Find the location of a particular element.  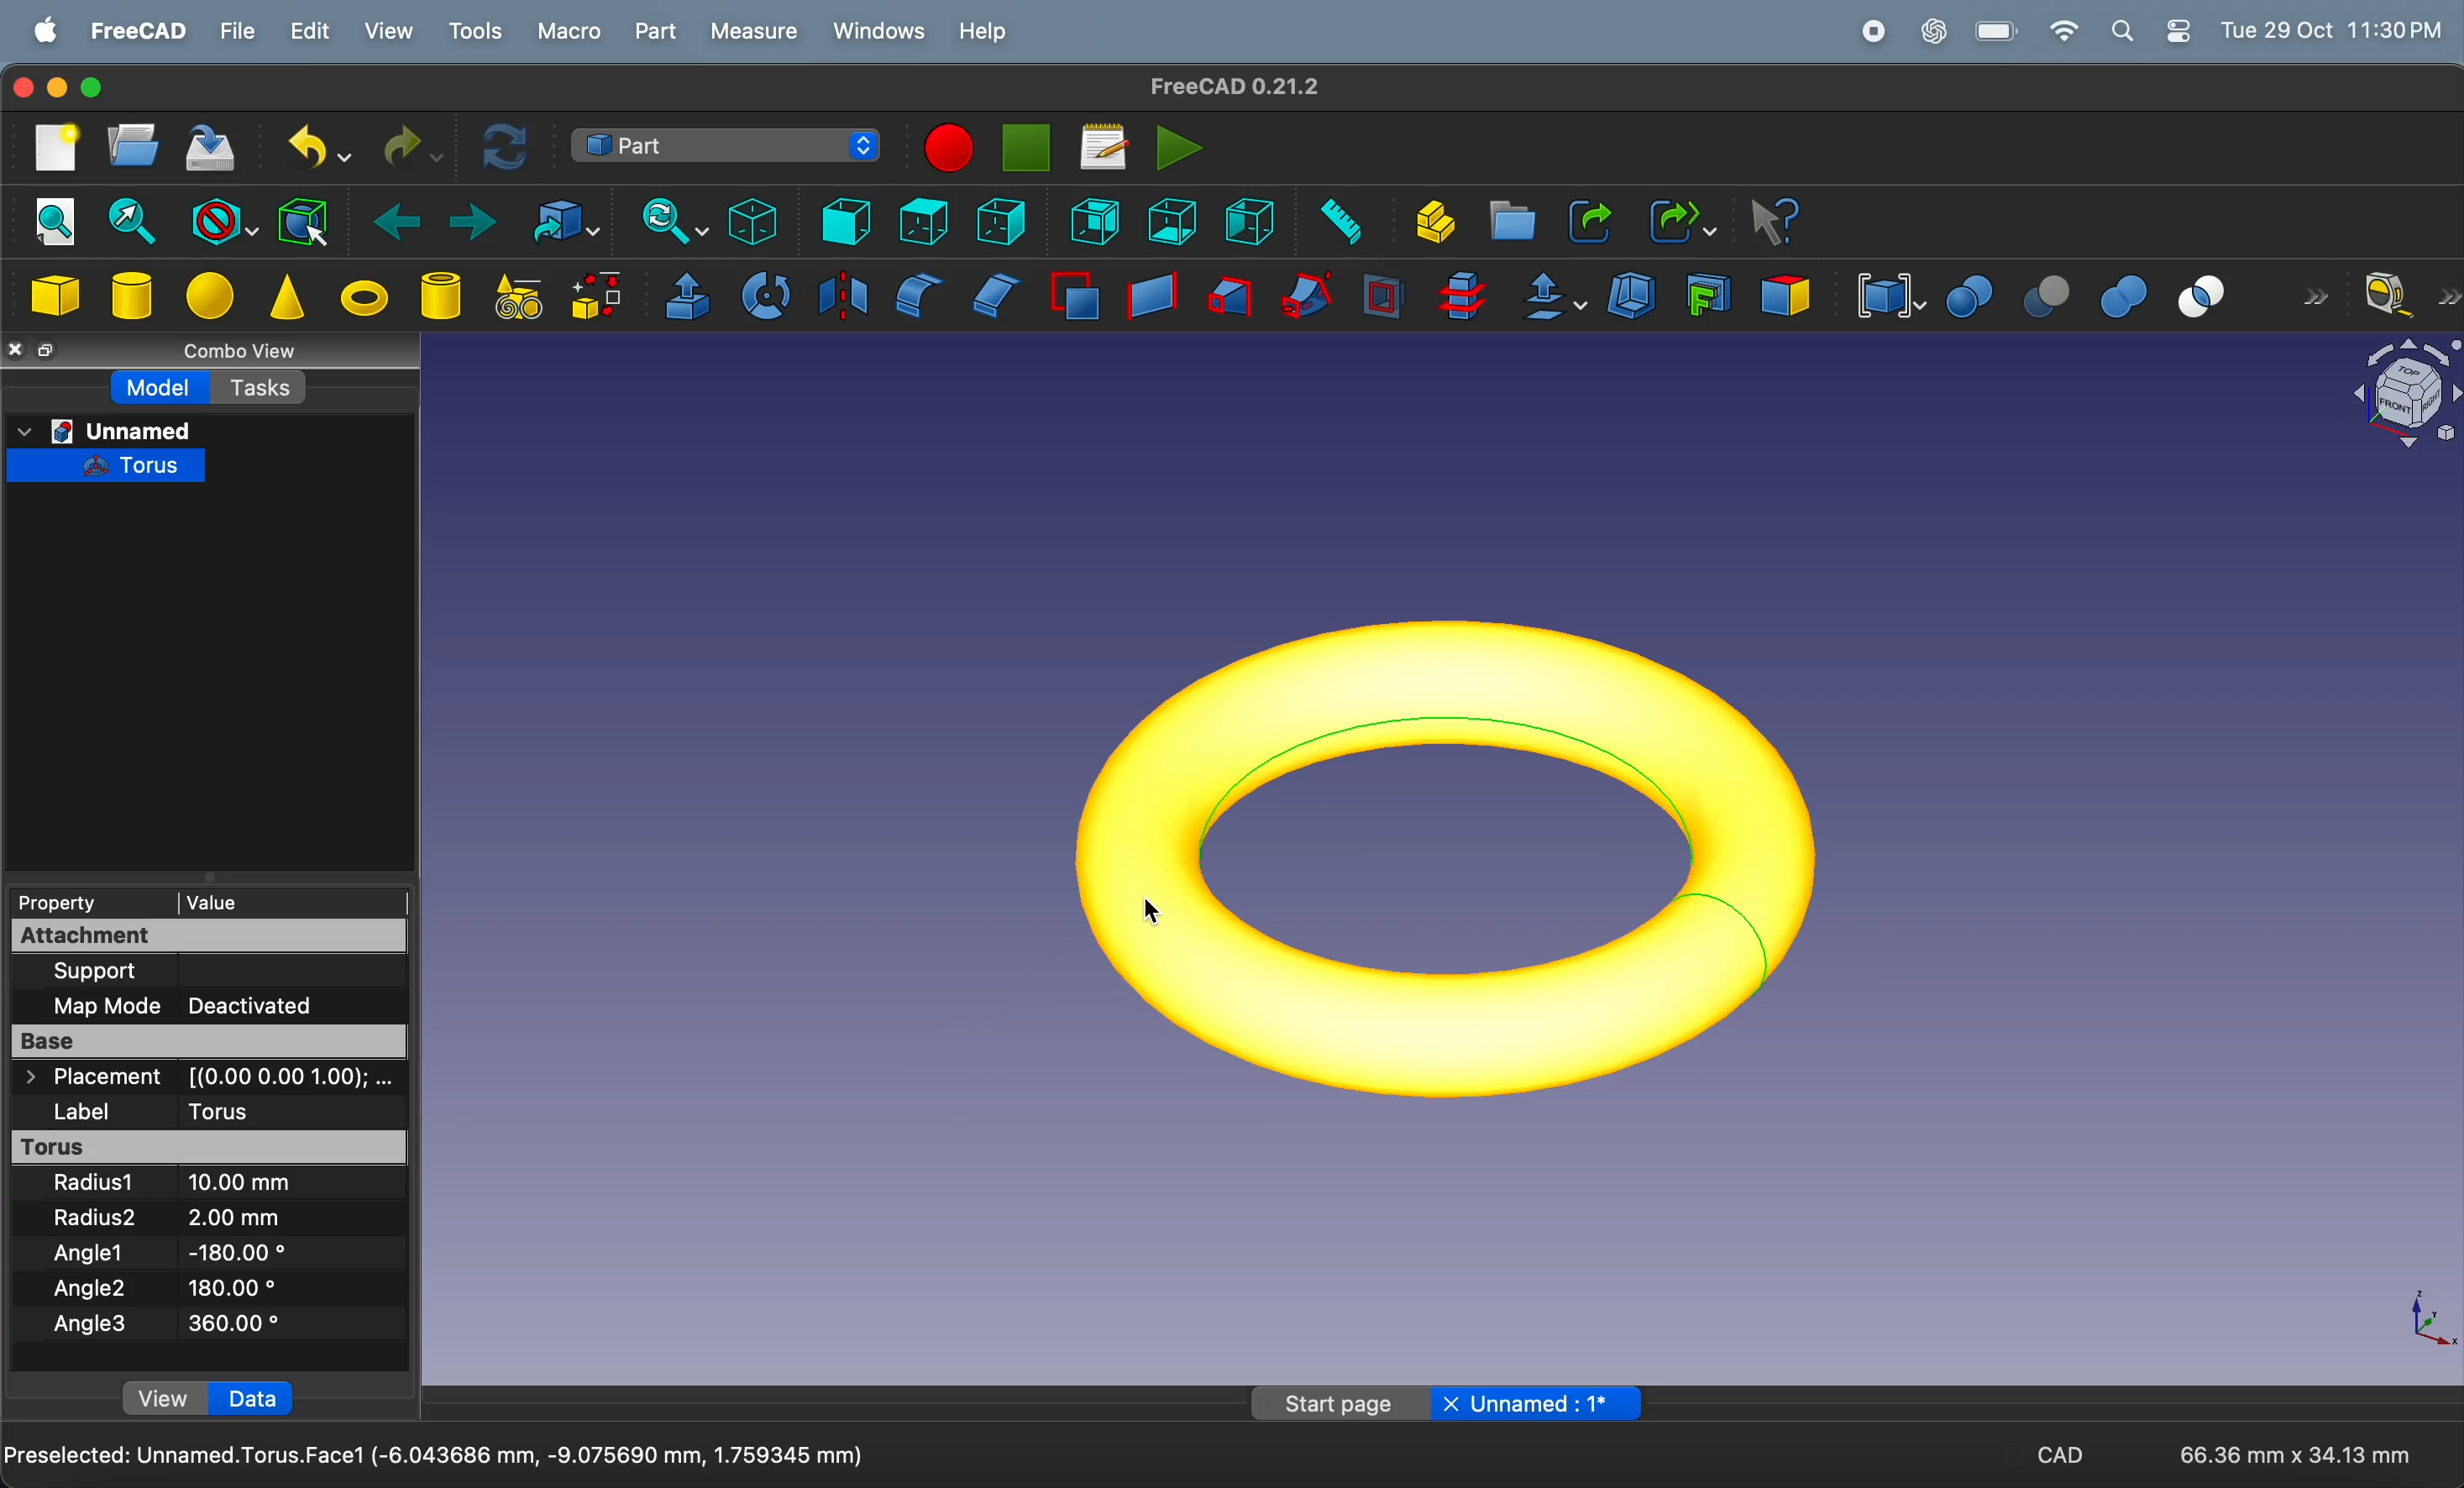

tools is located at coordinates (472, 32).